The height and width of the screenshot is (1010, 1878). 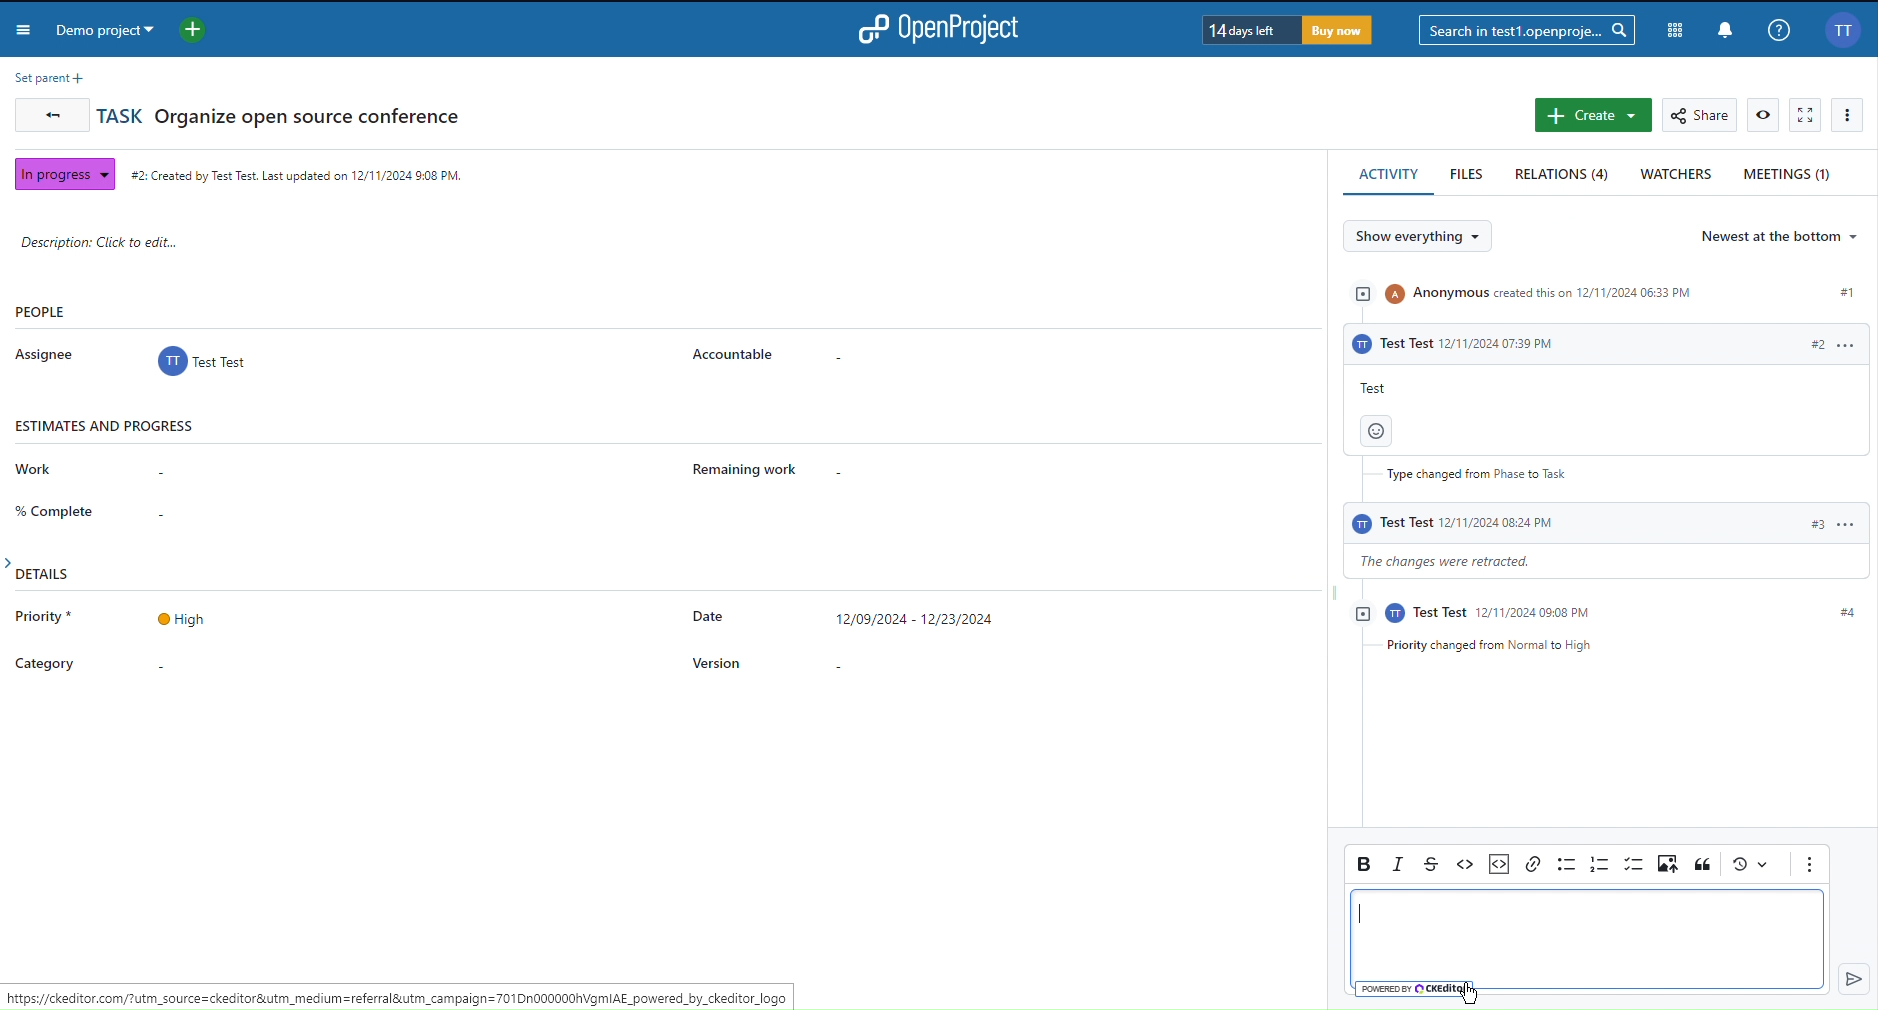 I want to click on Files, so click(x=1469, y=175).